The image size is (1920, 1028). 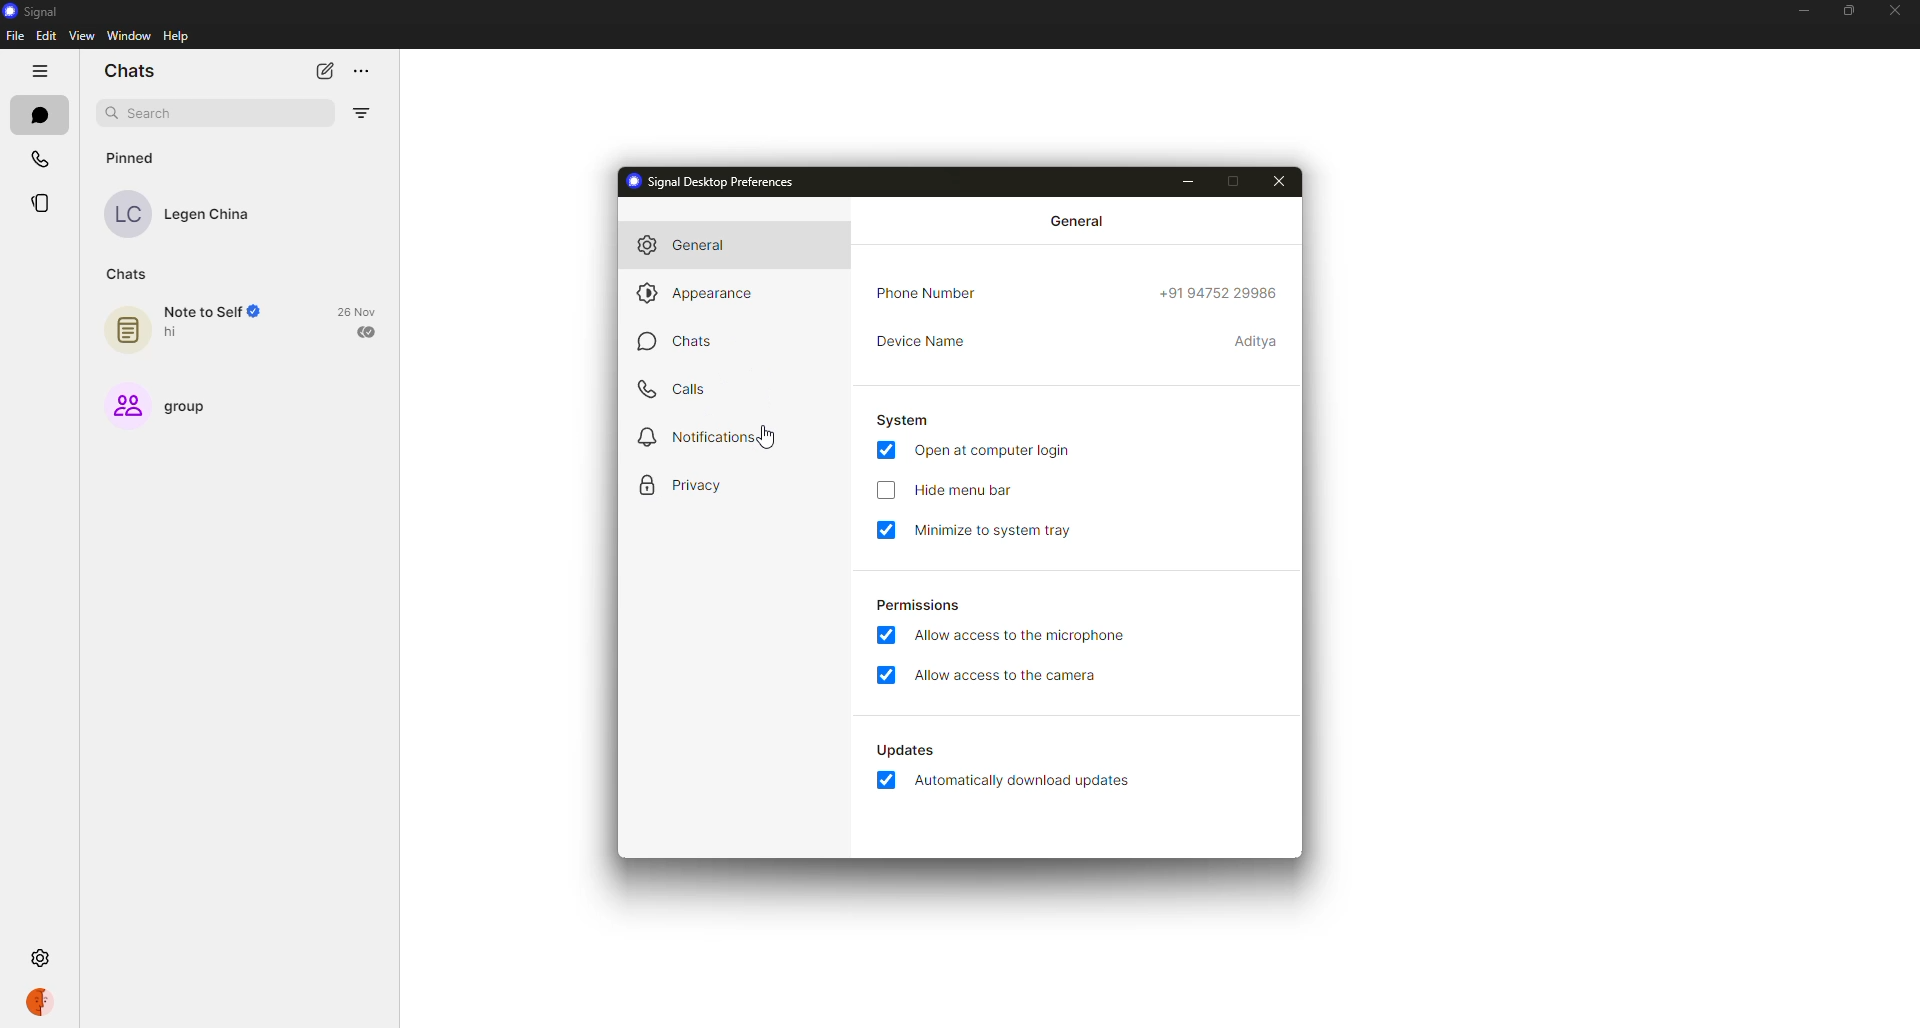 What do you see at coordinates (364, 109) in the screenshot?
I see `filter` at bounding box center [364, 109].